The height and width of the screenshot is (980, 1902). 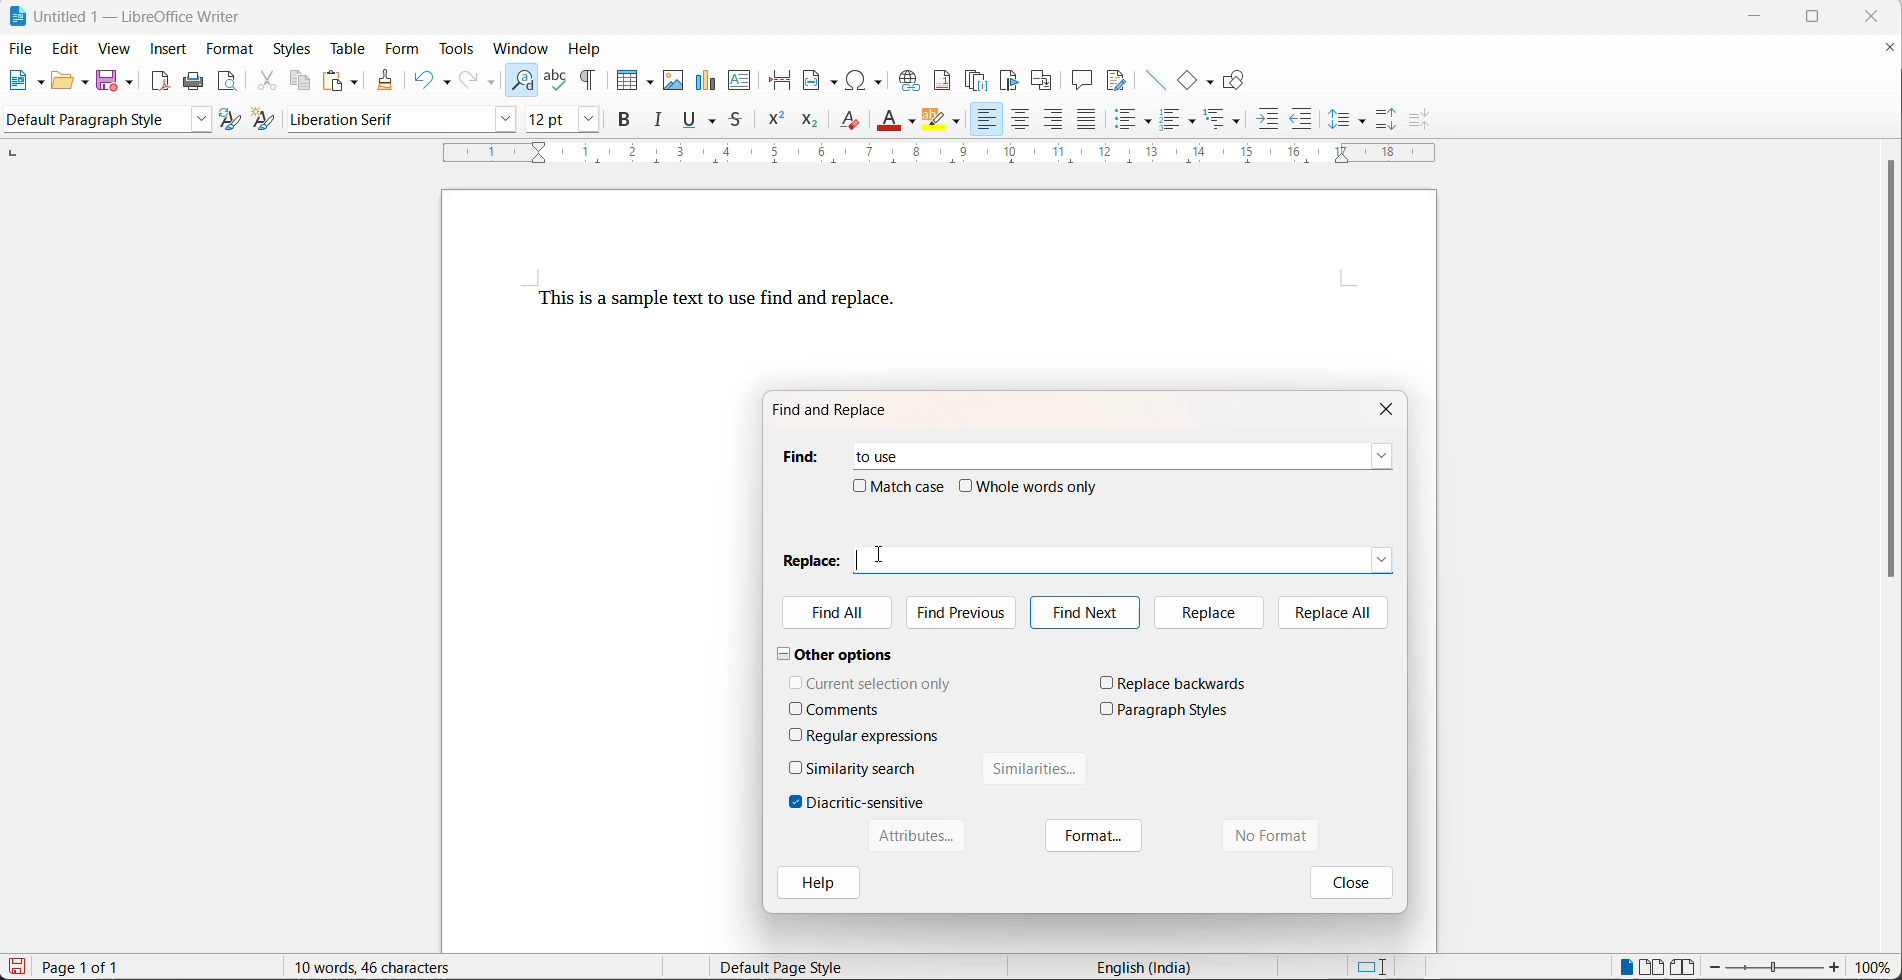 I want to click on no format, so click(x=1292, y=836).